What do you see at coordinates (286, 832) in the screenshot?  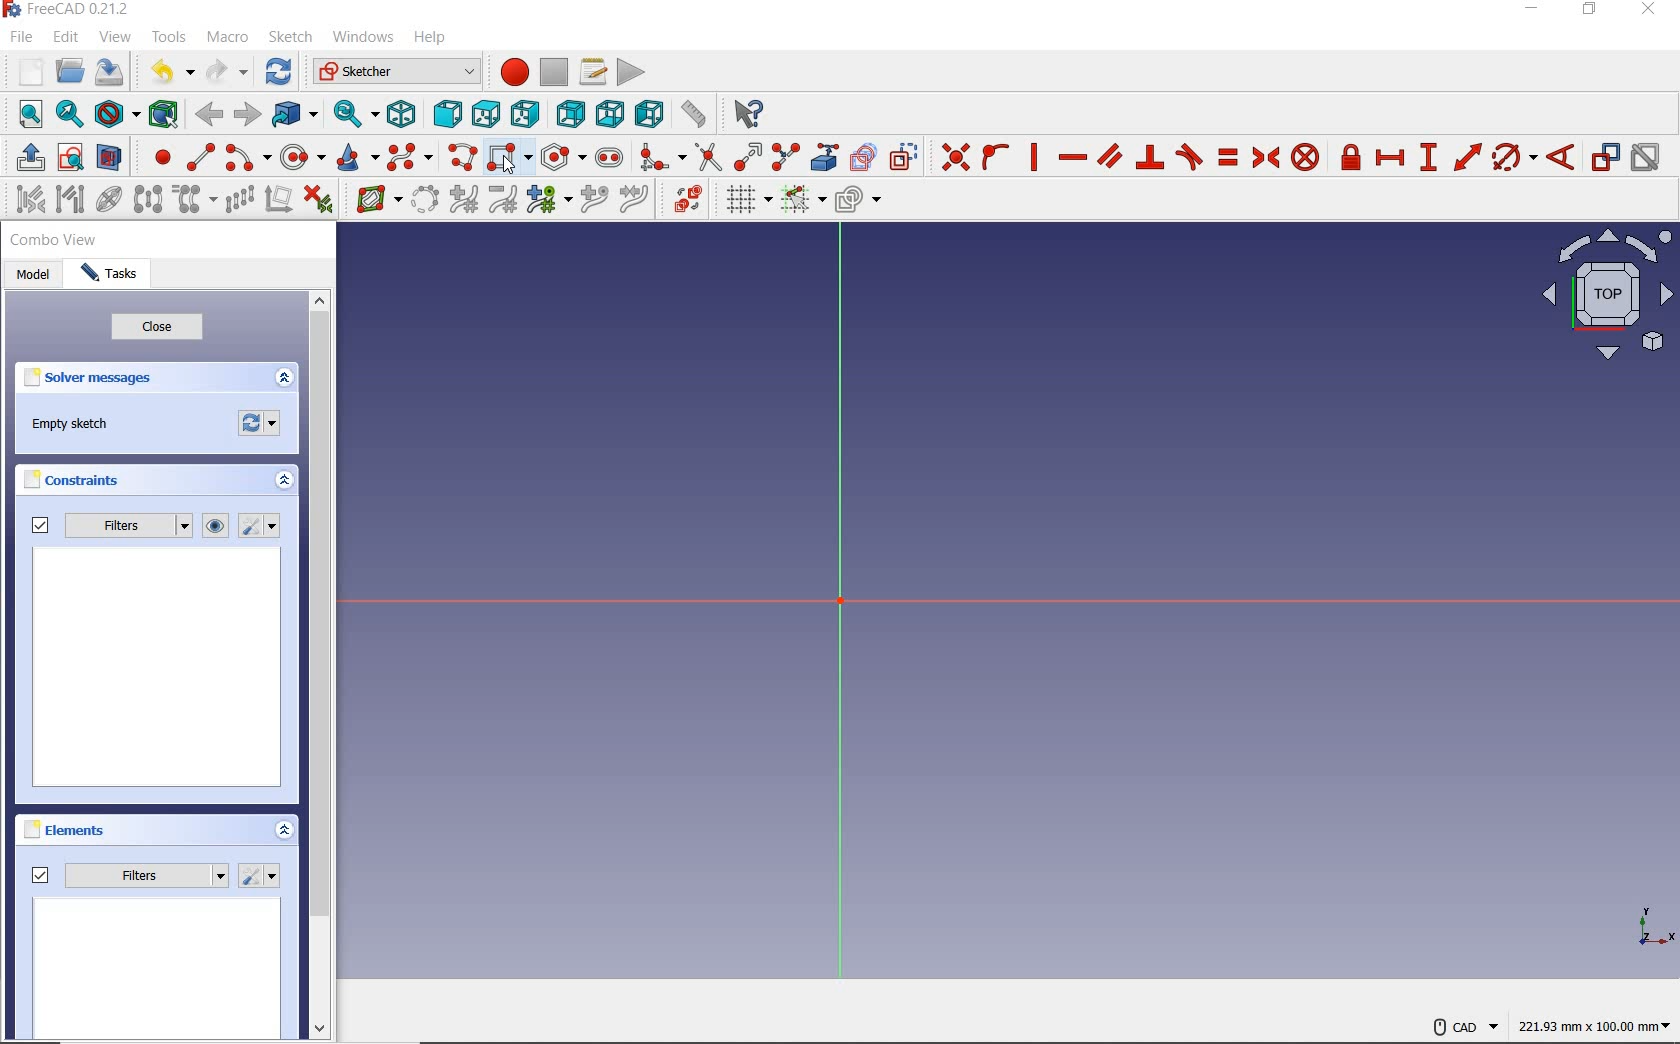 I see `expand` at bounding box center [286, 832].